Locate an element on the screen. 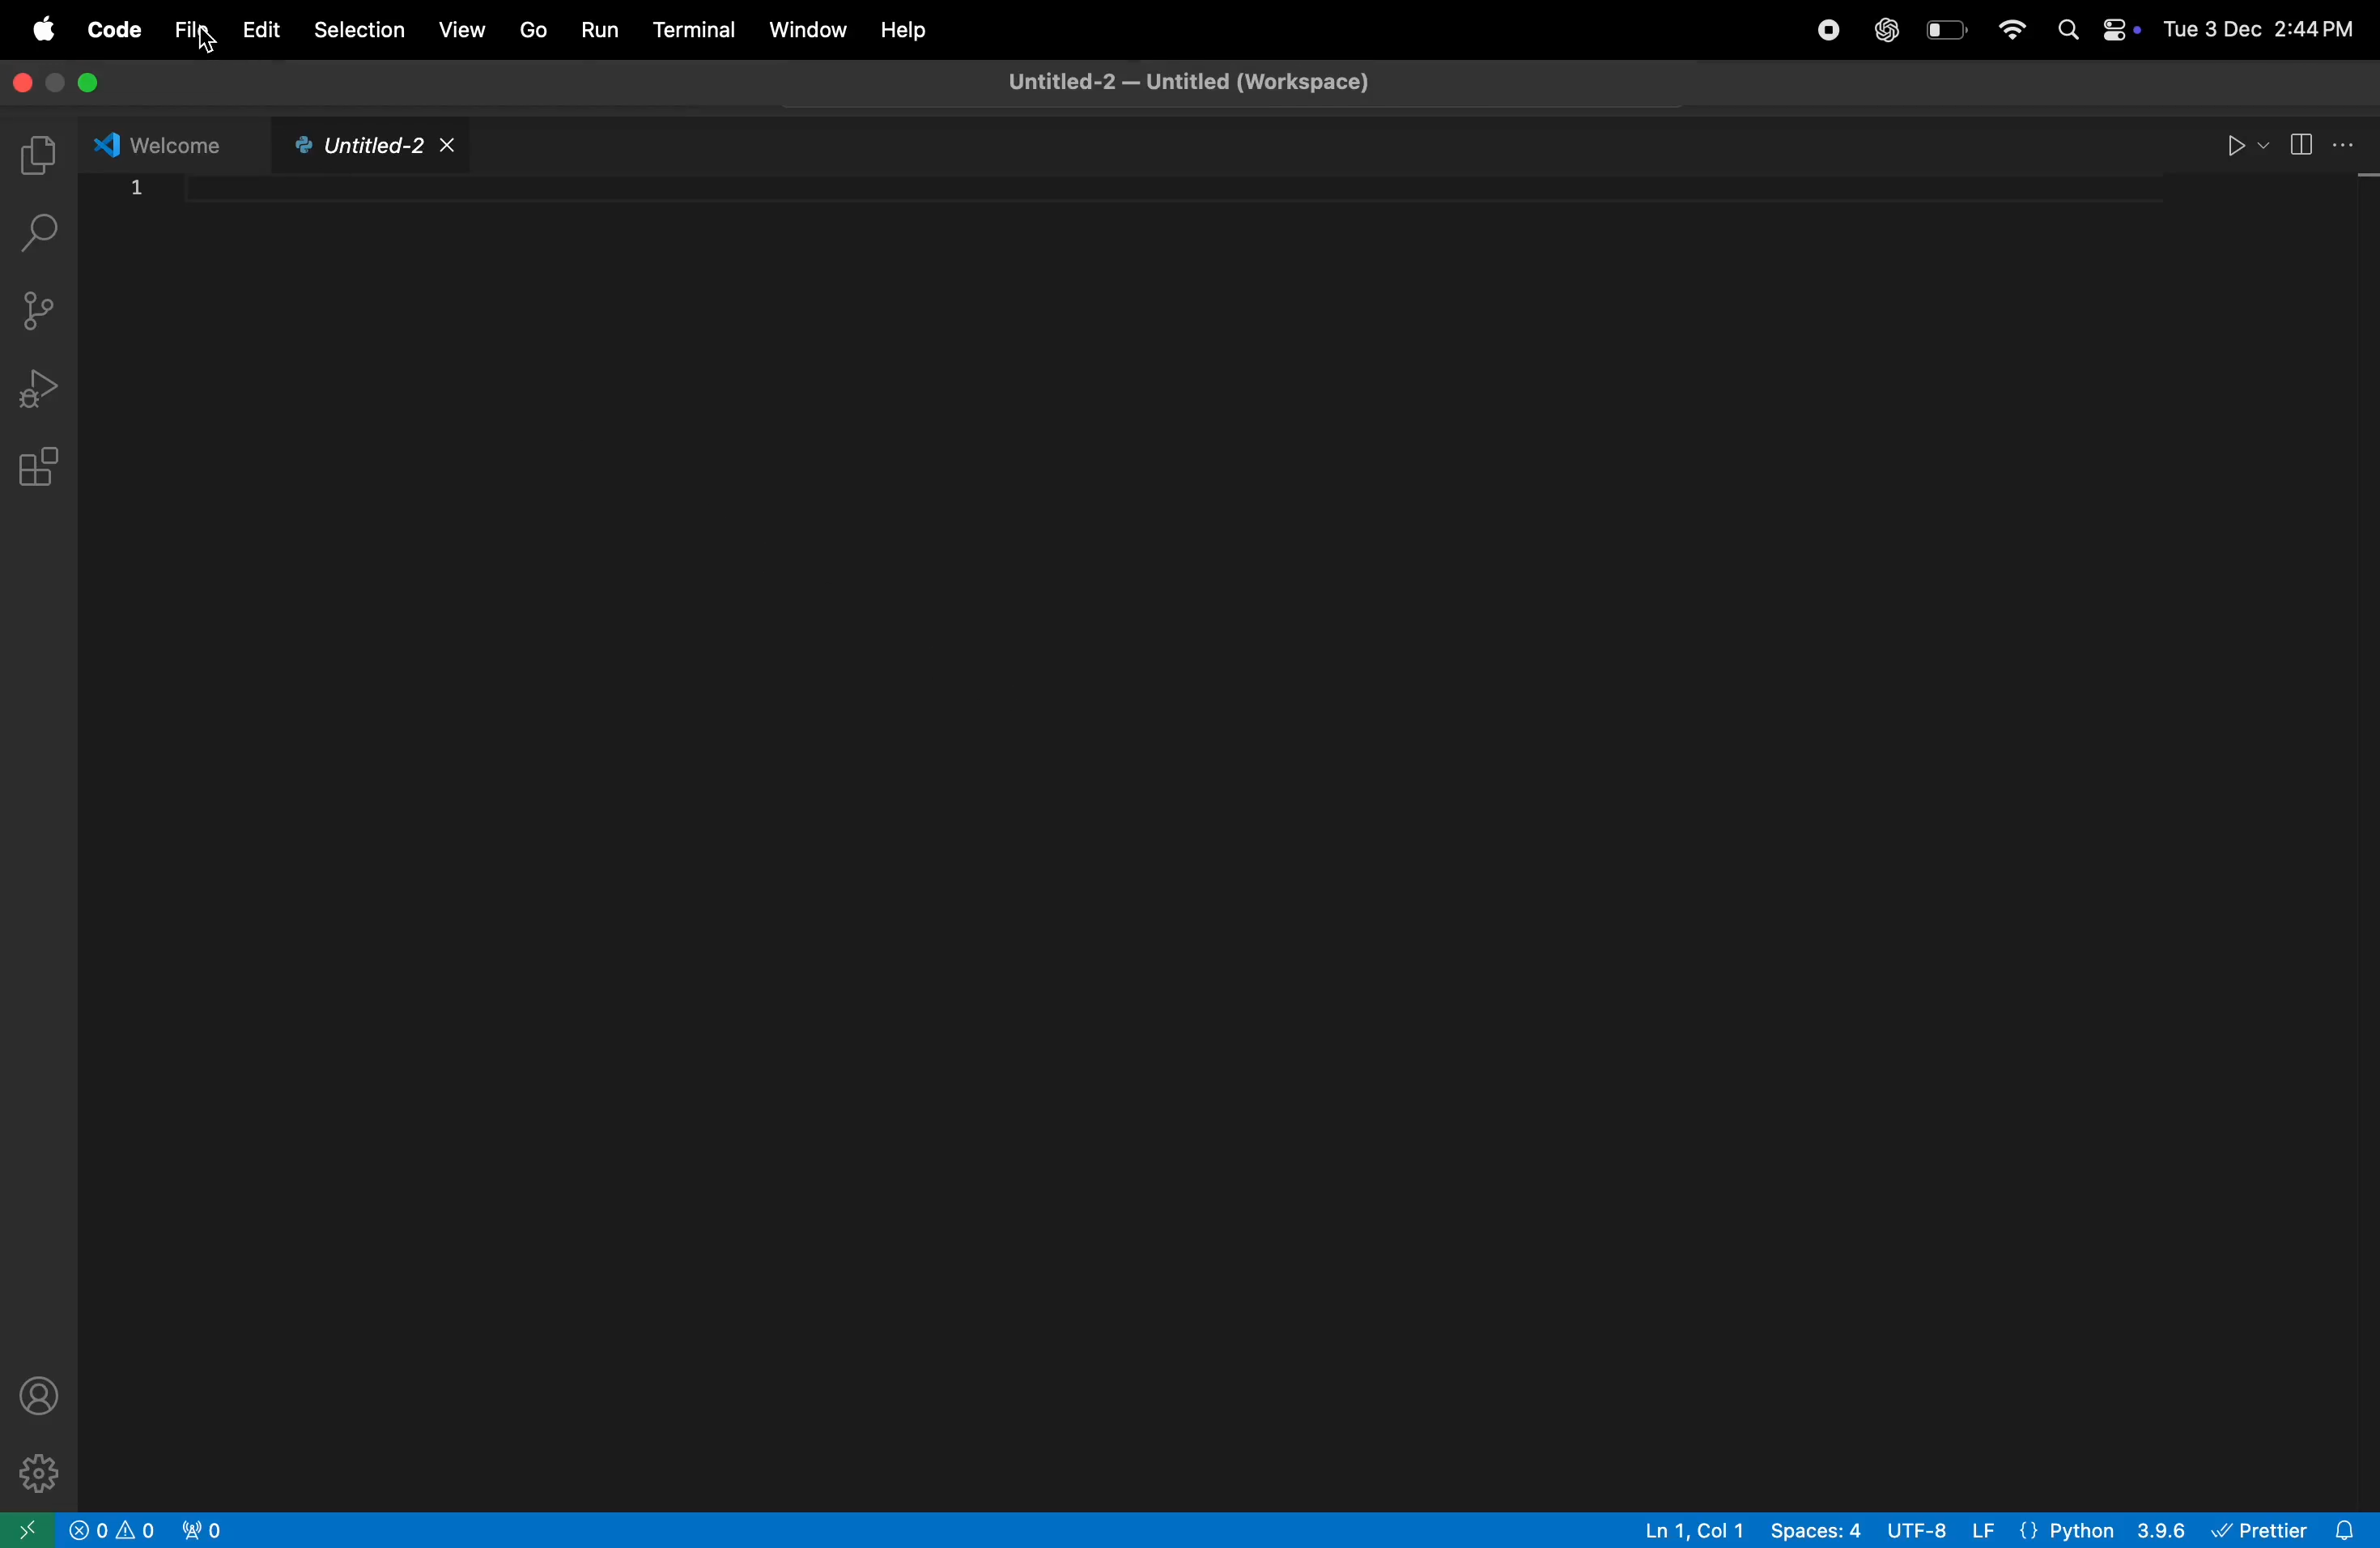  battery is located at coordinates (1949, 29).